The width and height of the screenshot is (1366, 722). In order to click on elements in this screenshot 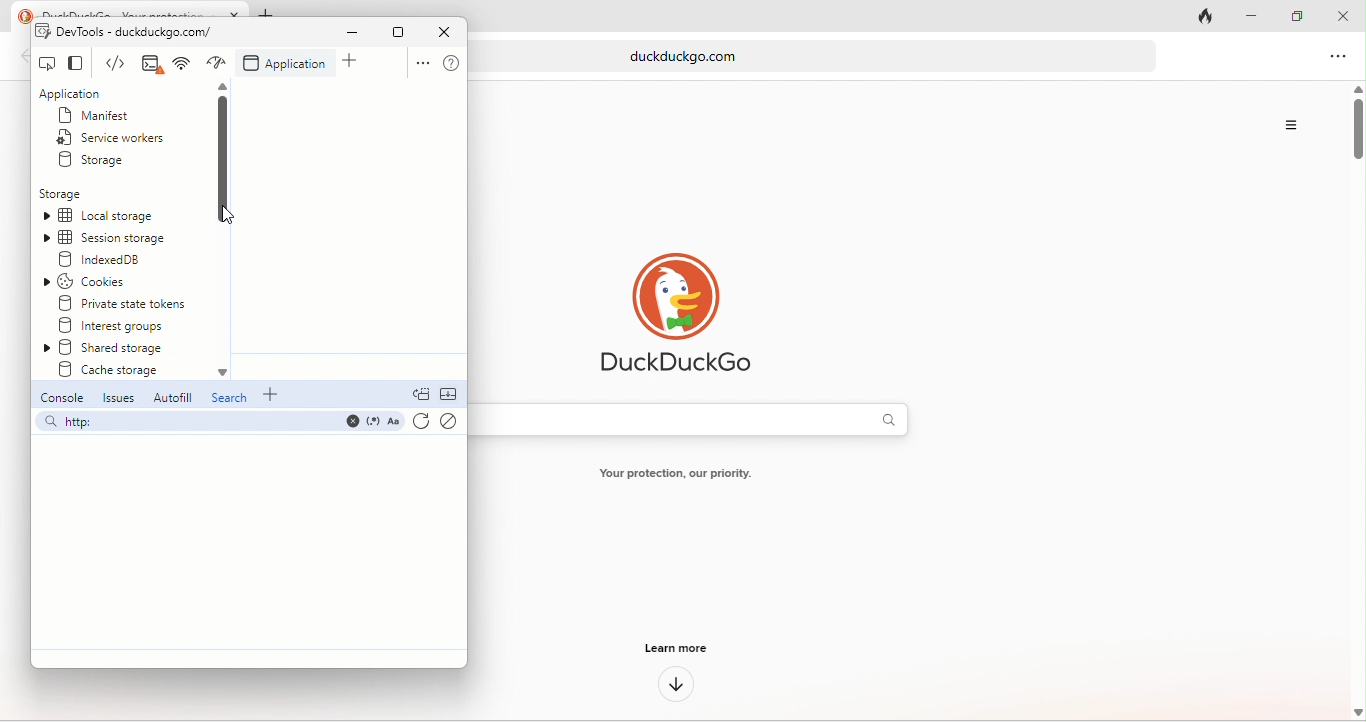, I will do `click(148, 65)`.